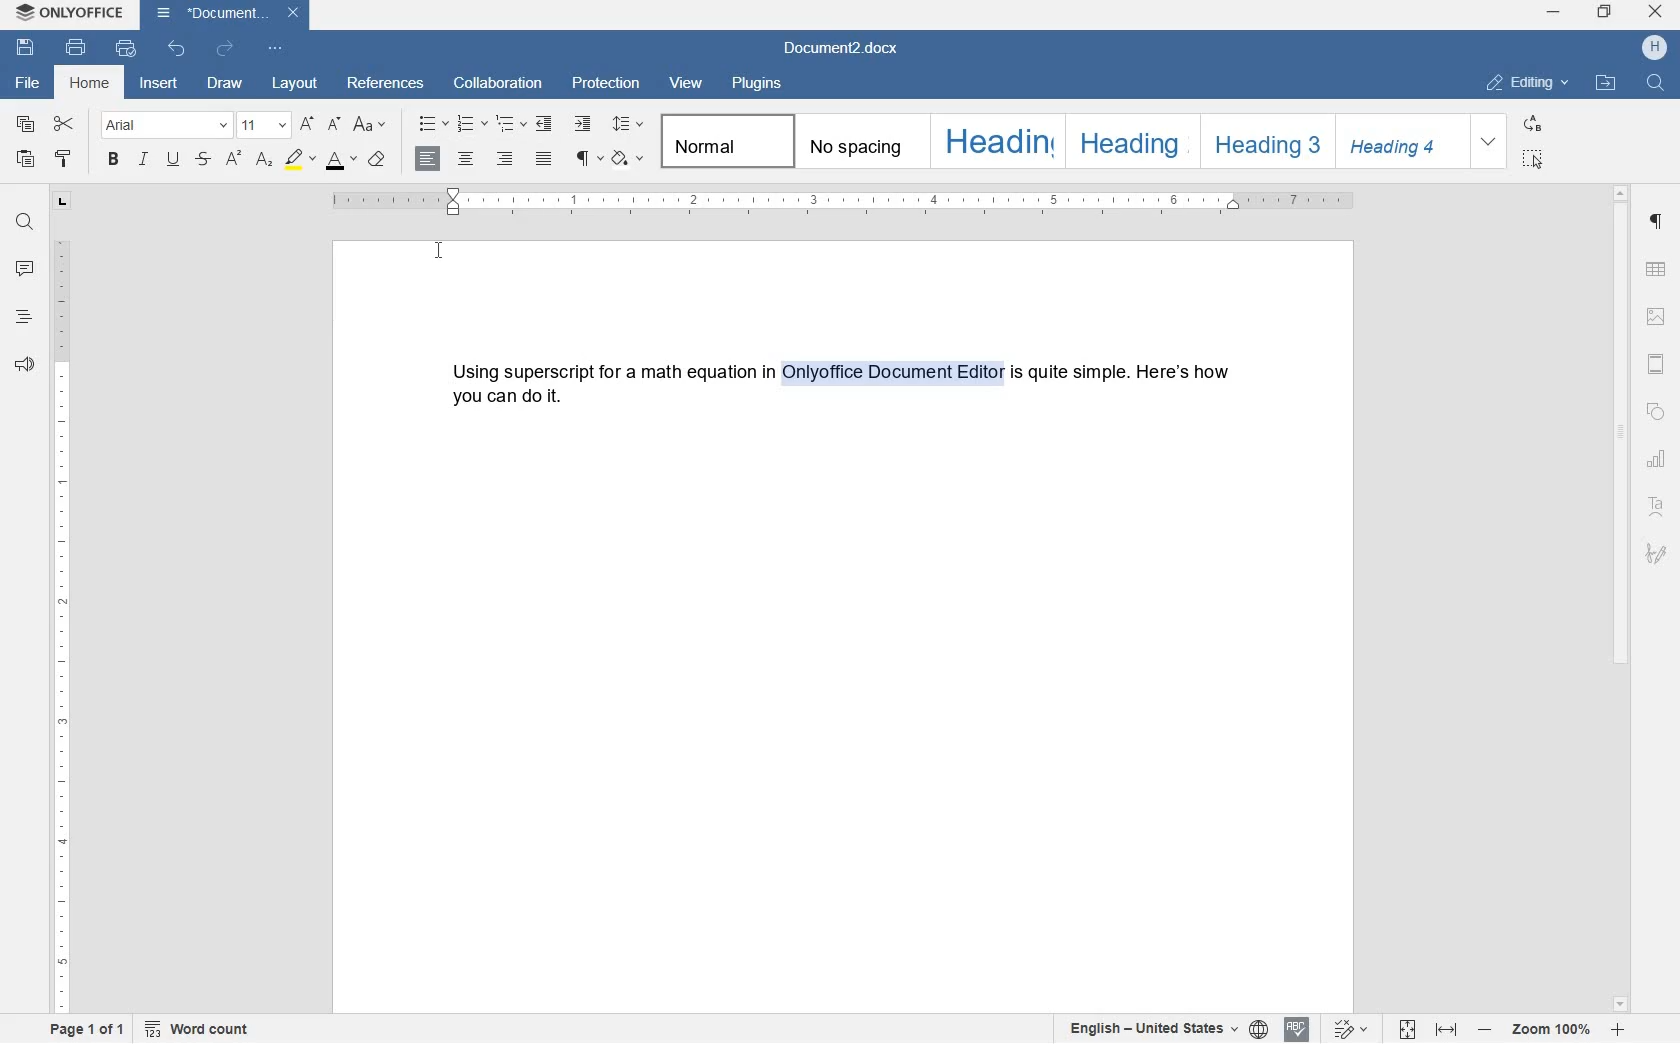 The width and height of the screenshot is (1680, 1044). What do you see at coordinates (263, 124) in the screenshot?
I see `font size` at bounding box center [263, 124].